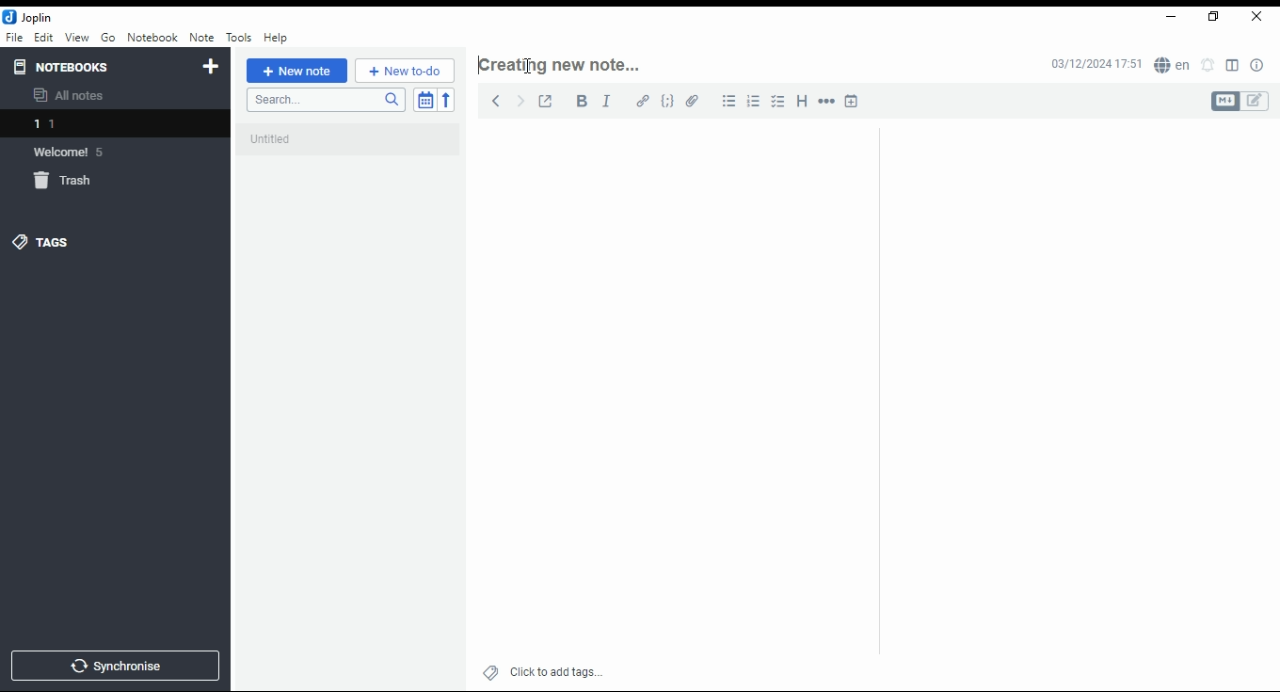  Describe the element at coordinates (238, 36) in the screenshot. I see `tools` at that location.